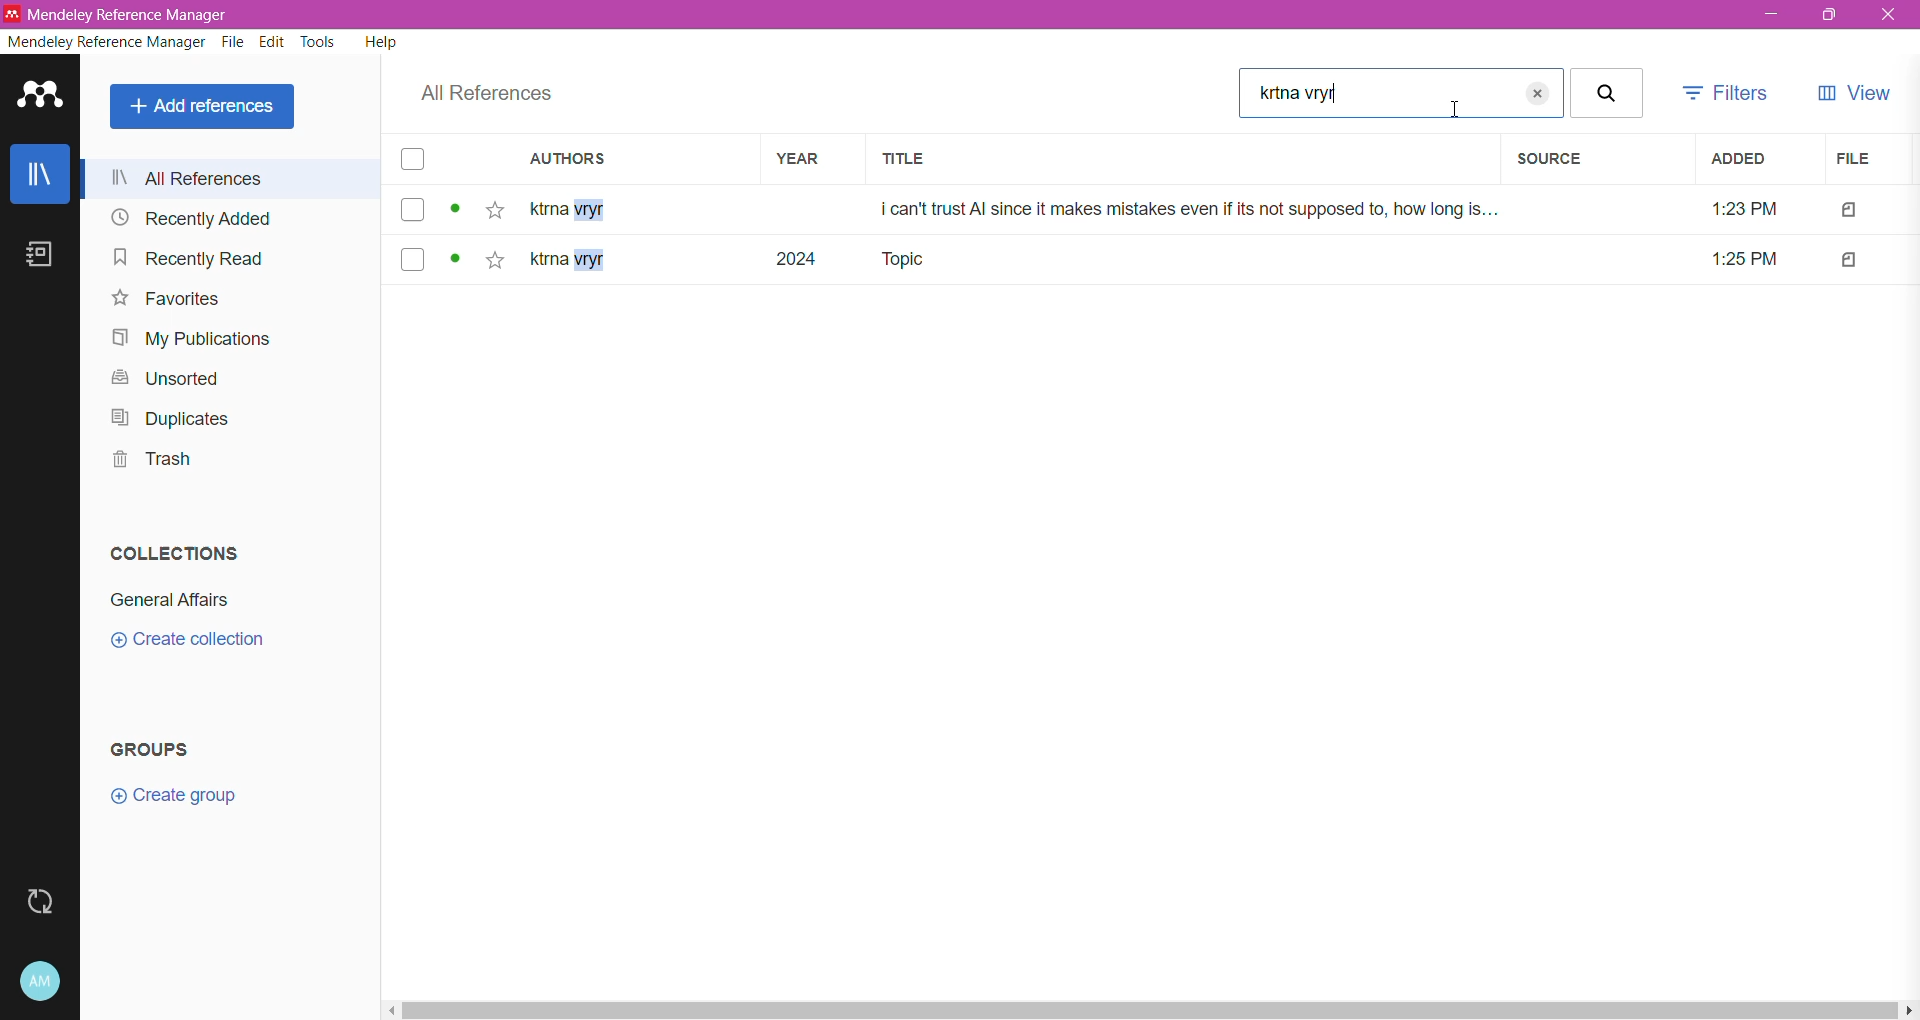 The image size is (1920, 1020). I want to click on File, so click(231, 43).